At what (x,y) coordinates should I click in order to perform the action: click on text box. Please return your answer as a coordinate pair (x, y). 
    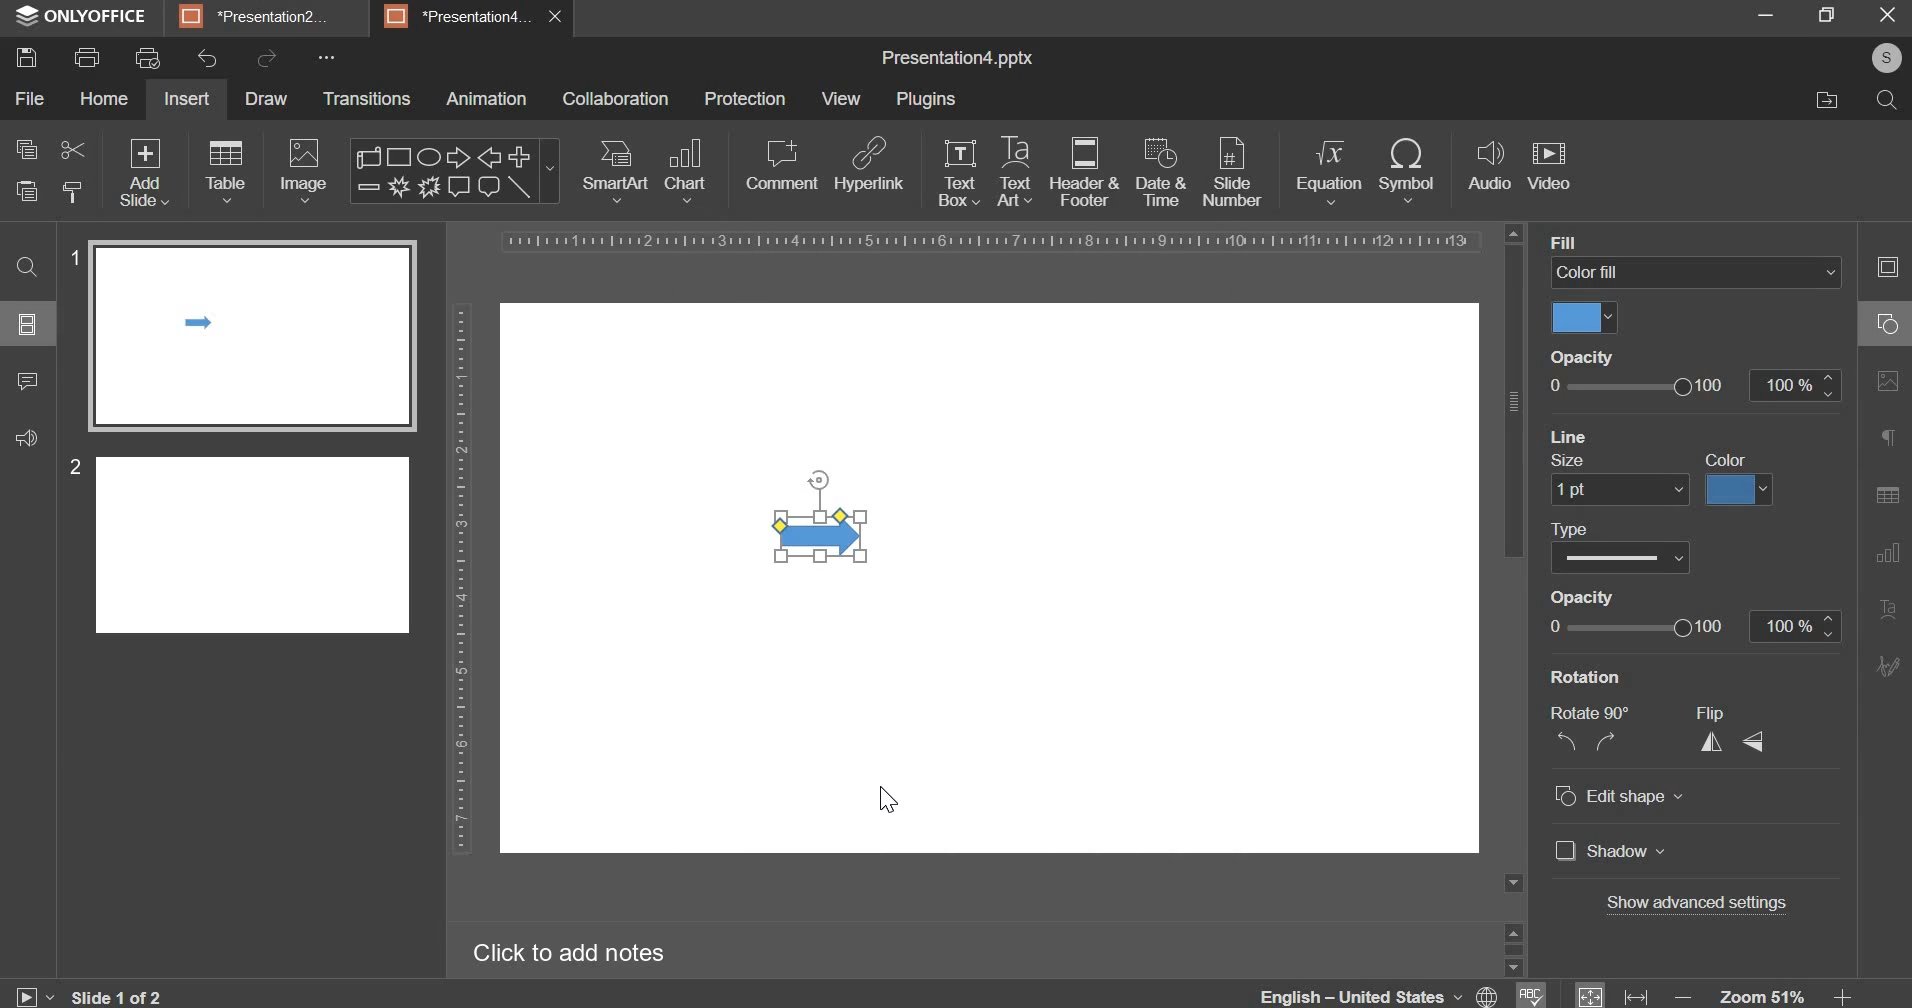
    Looking at the image, I should click on (961, 174).